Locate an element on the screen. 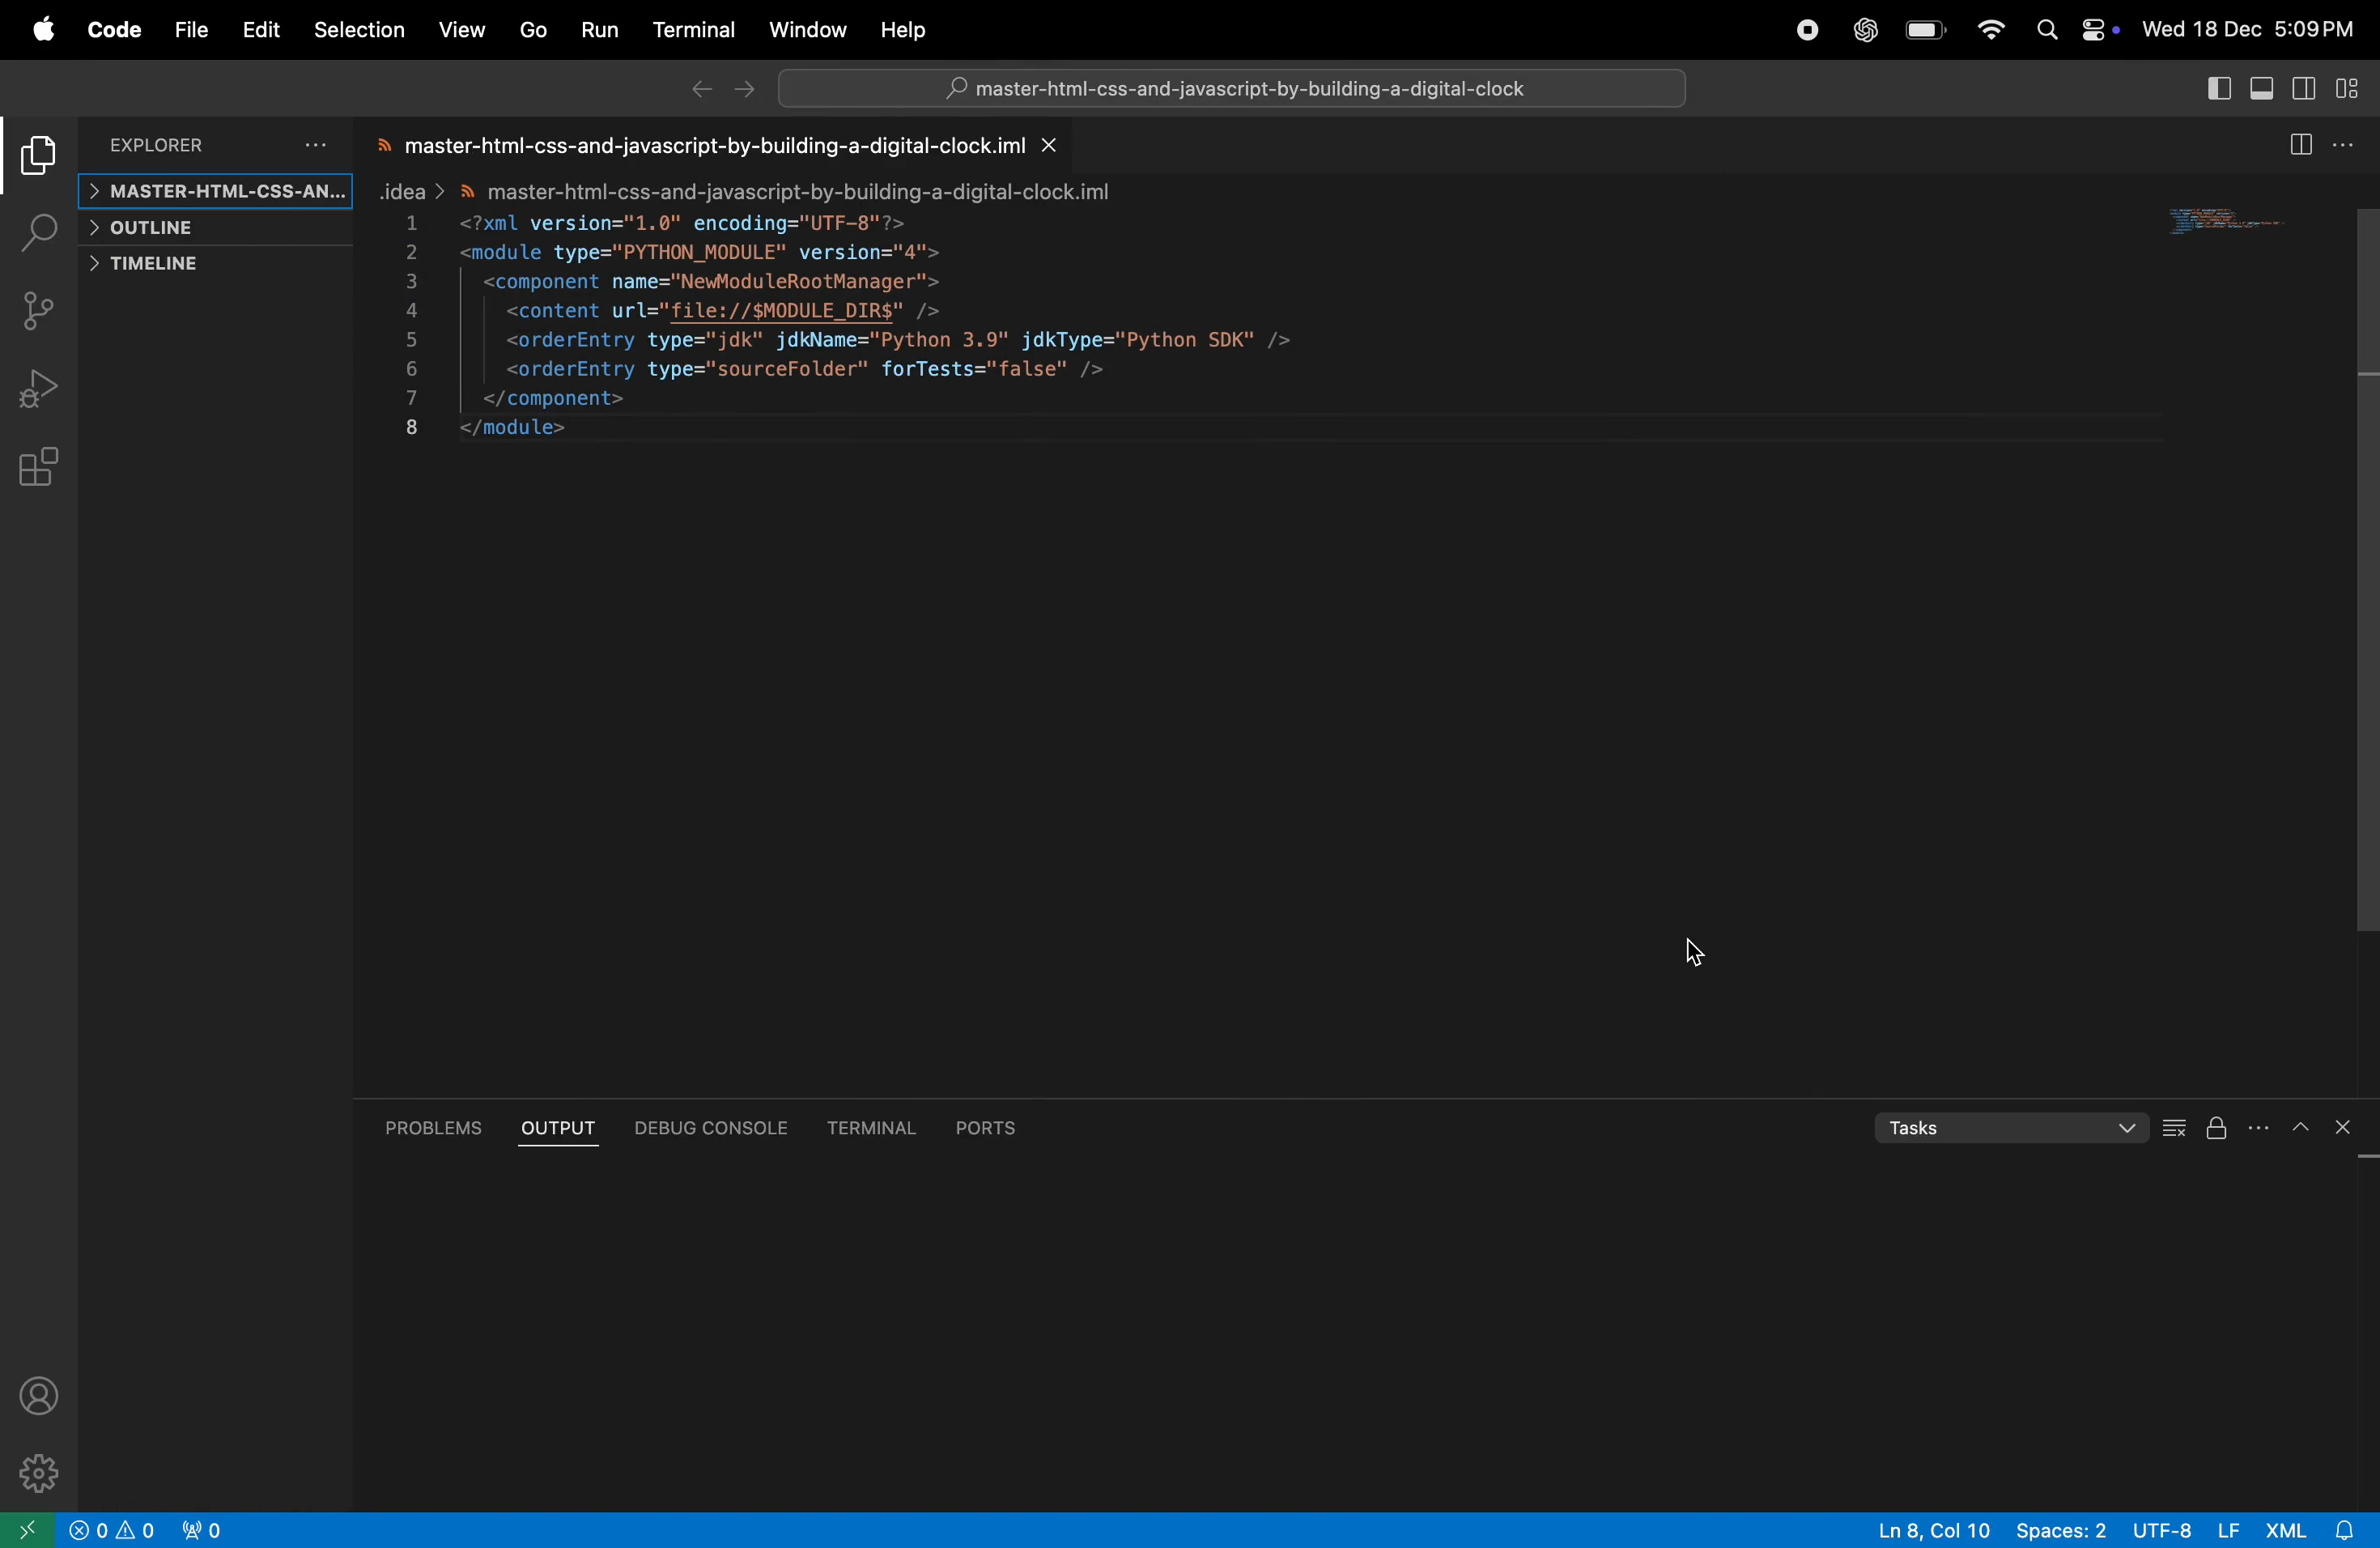 Image resolution: width=2380 pixels, height=1548 pixels. search is located at coordinates (42, 233).